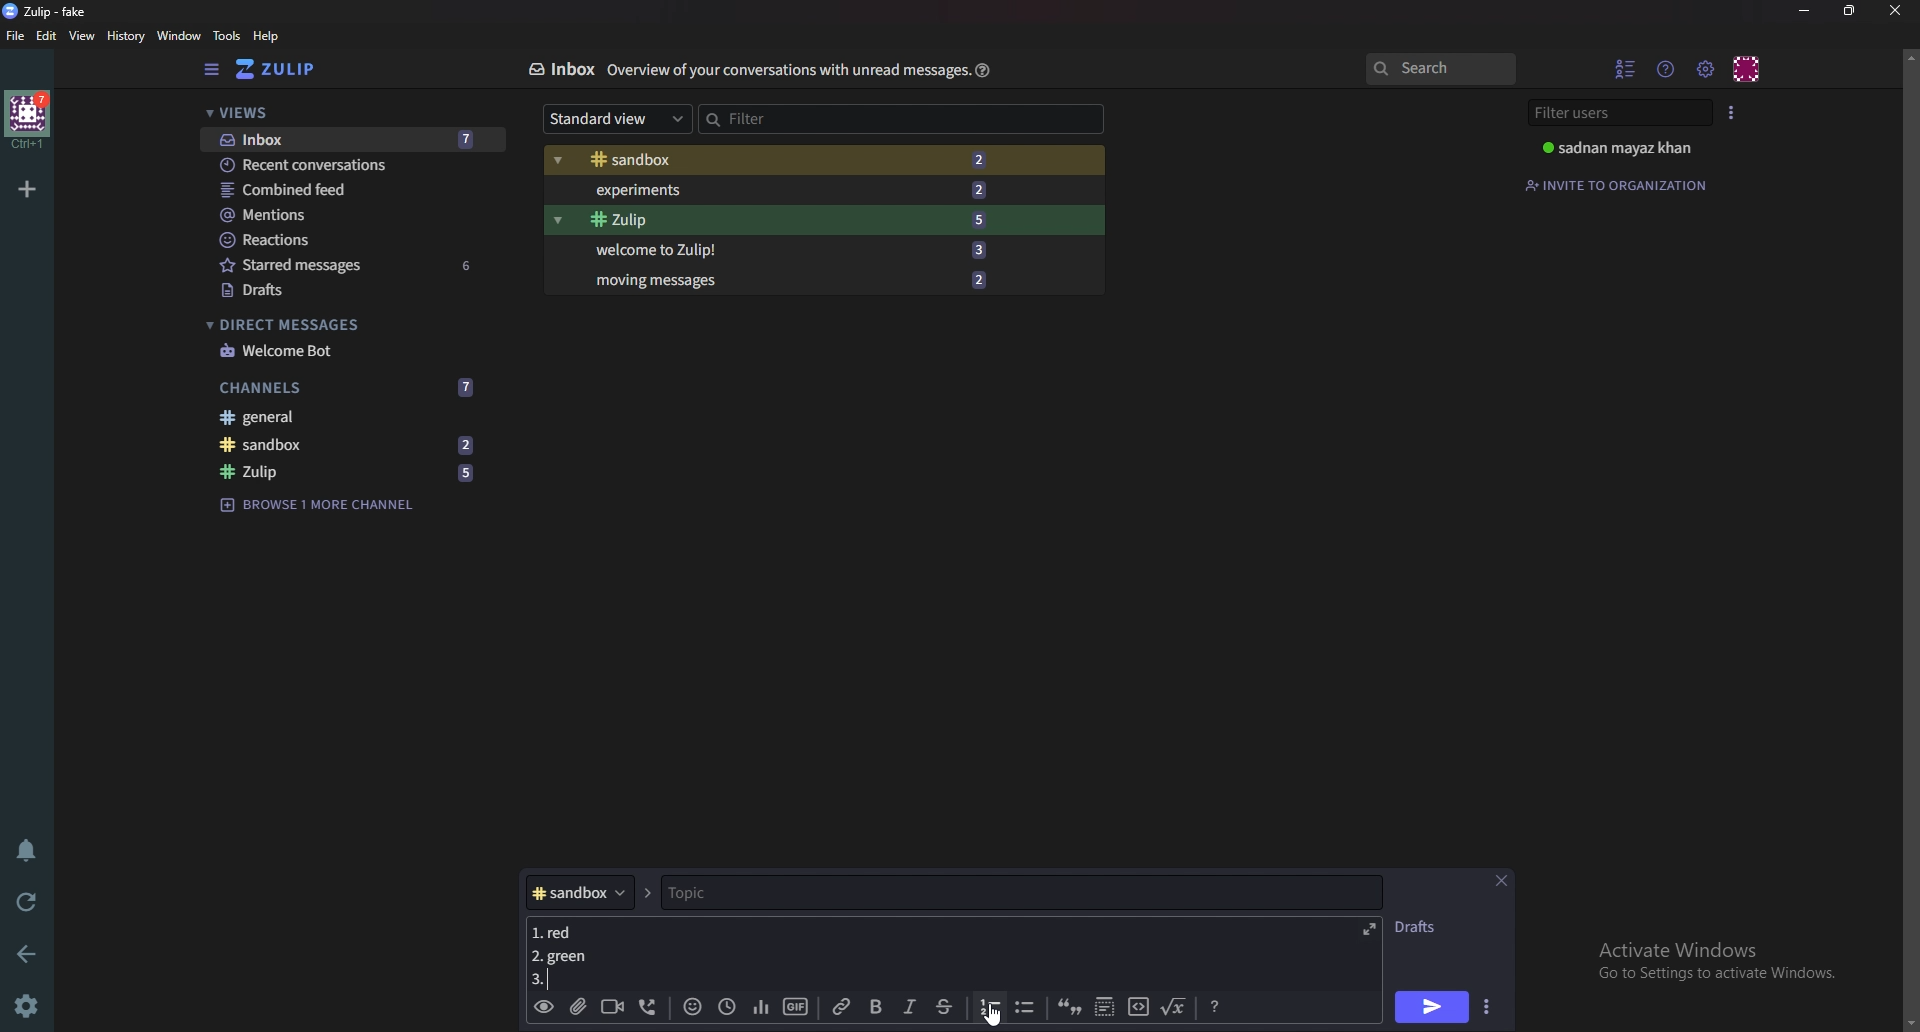 This screenshot has width=1920, height=1032. Describe the element at coordinates (351, 385) in the screenshot. I see `Channels` at that location.